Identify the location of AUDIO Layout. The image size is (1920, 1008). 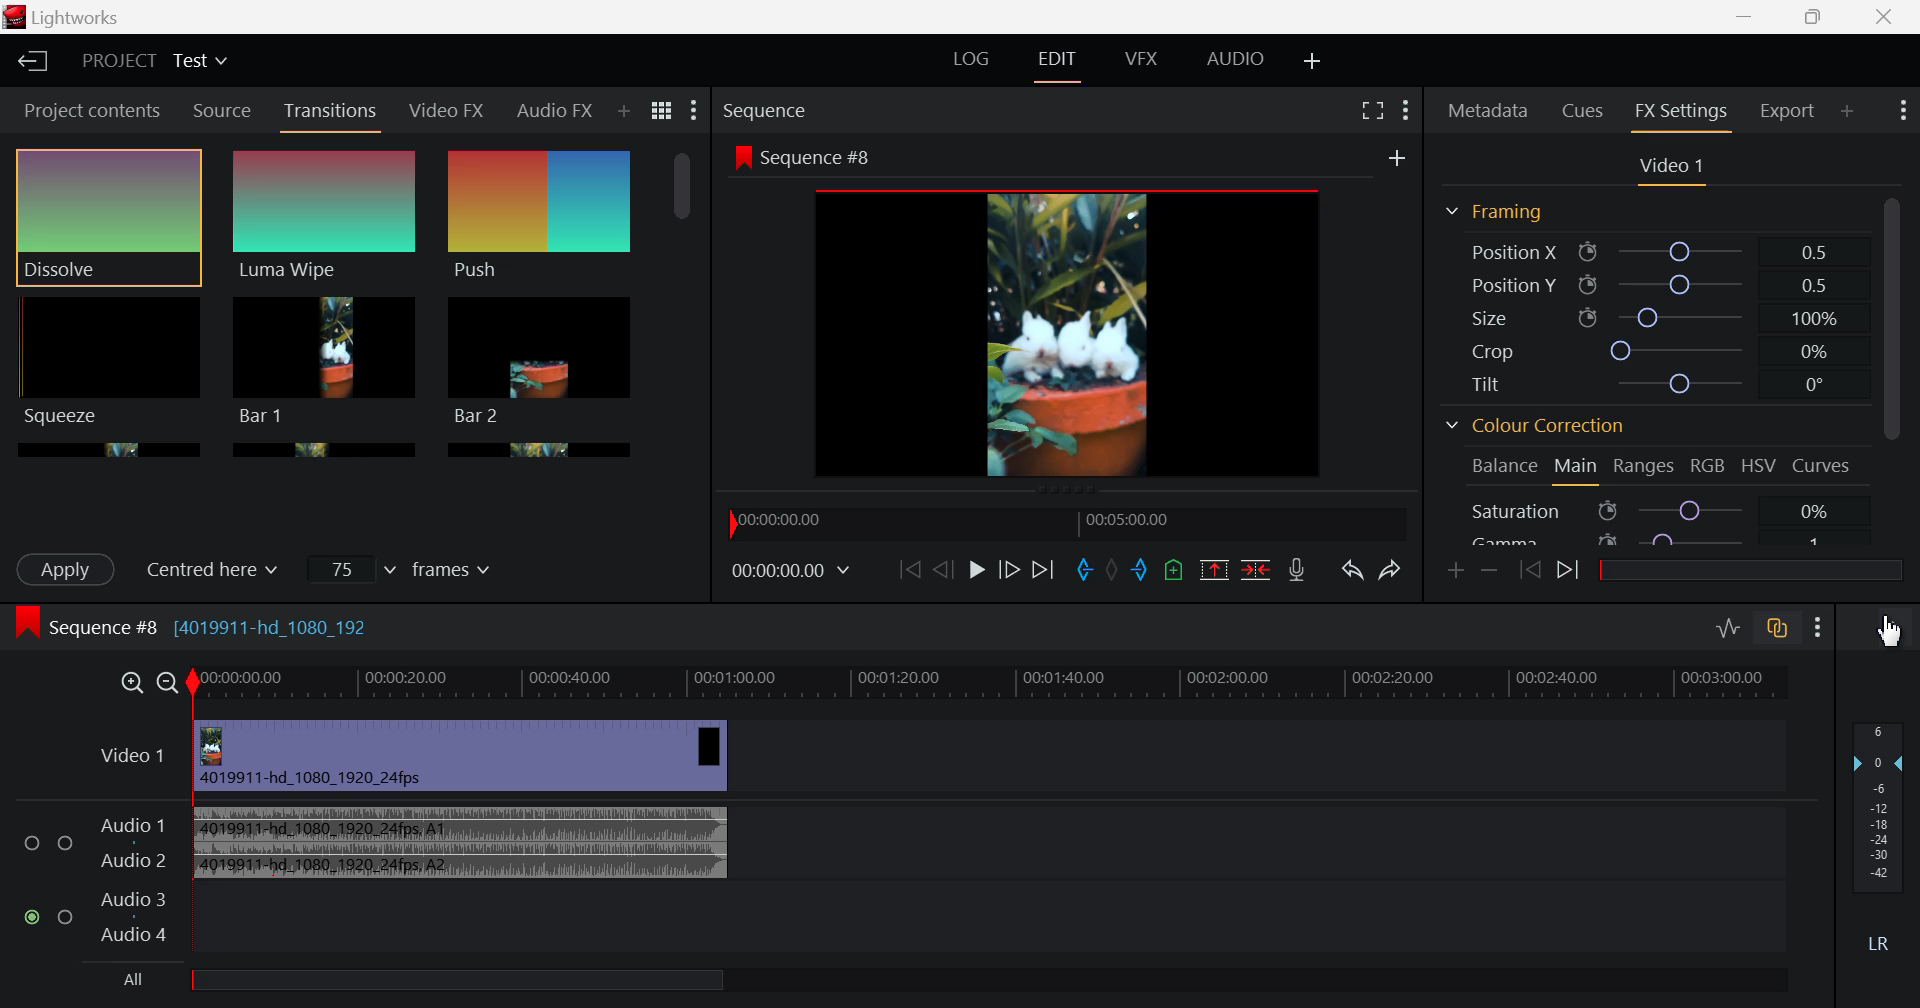
(1240, 62).